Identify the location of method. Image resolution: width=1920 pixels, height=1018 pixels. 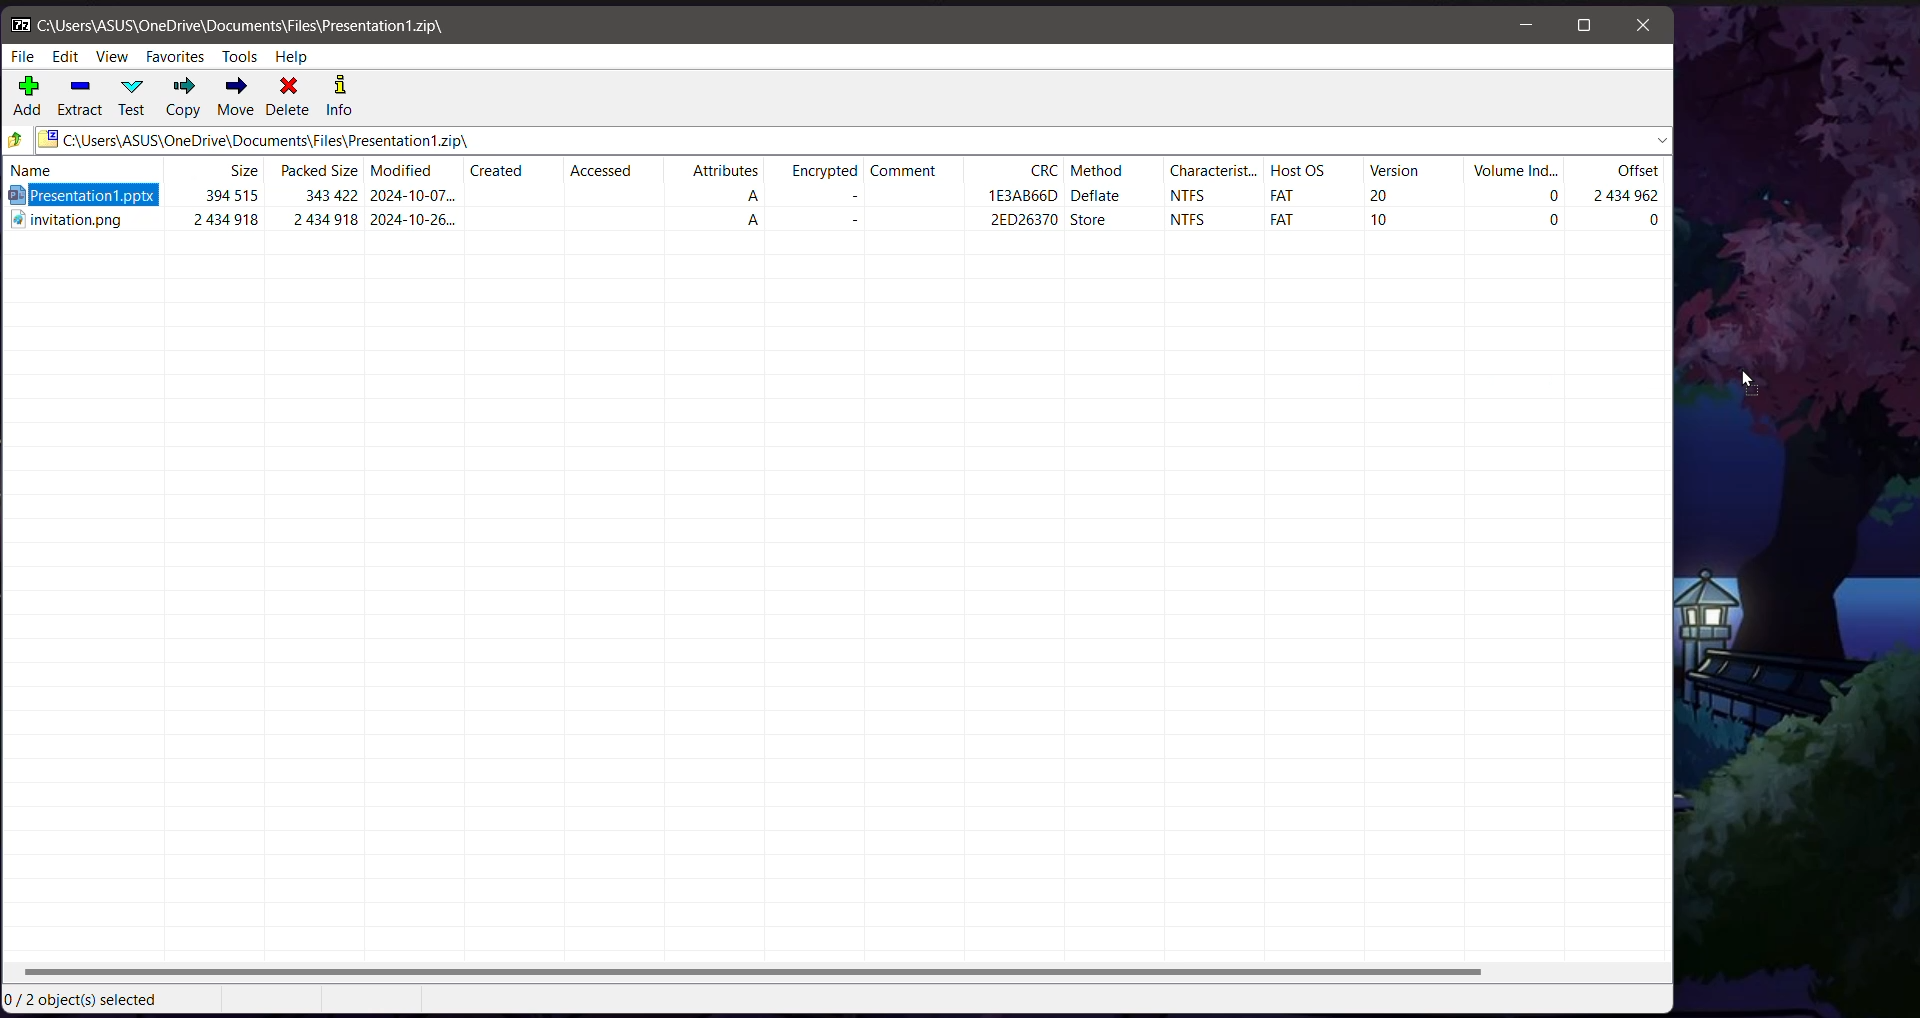
(1107, 172).